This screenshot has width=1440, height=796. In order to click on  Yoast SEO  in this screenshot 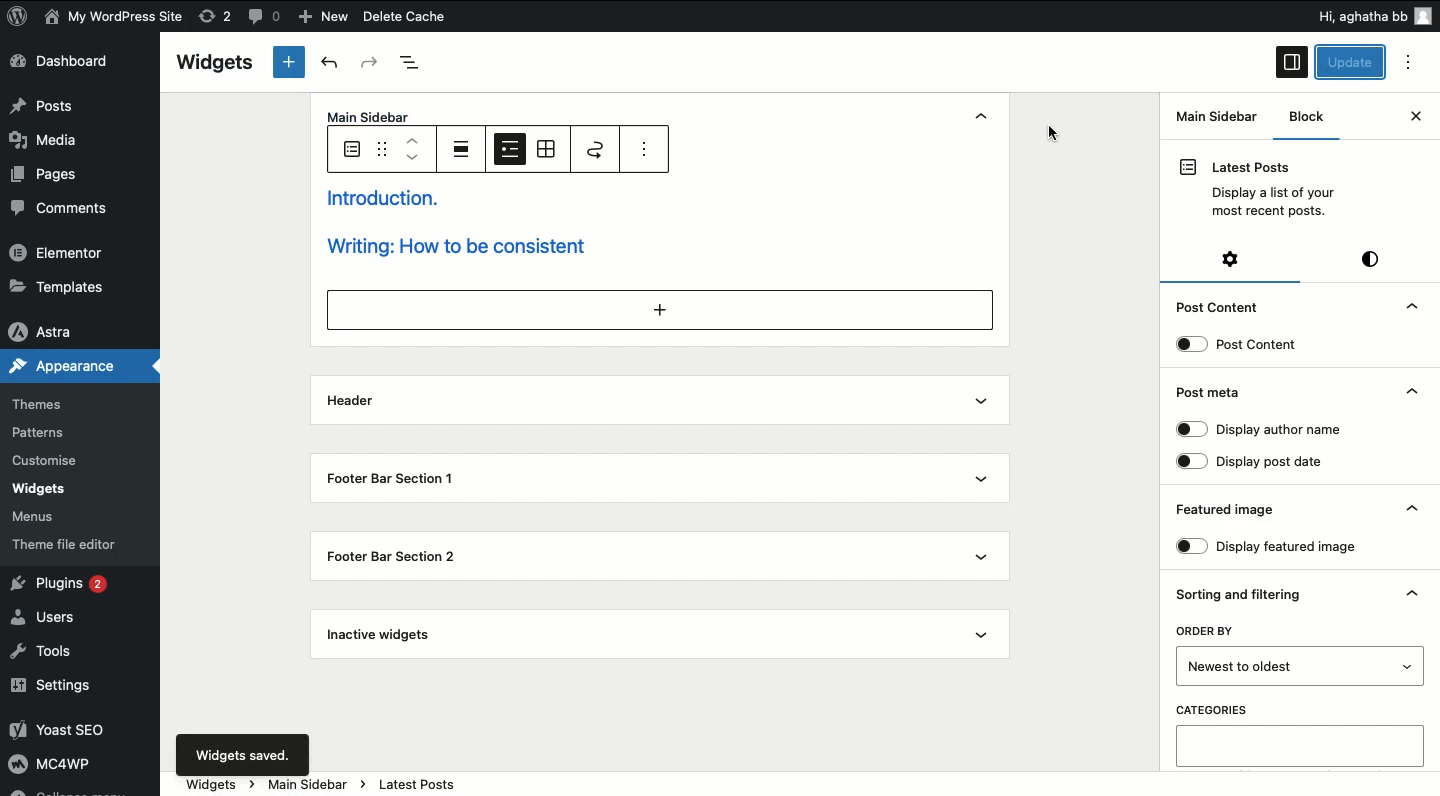, I will do `click(72, 726)`.